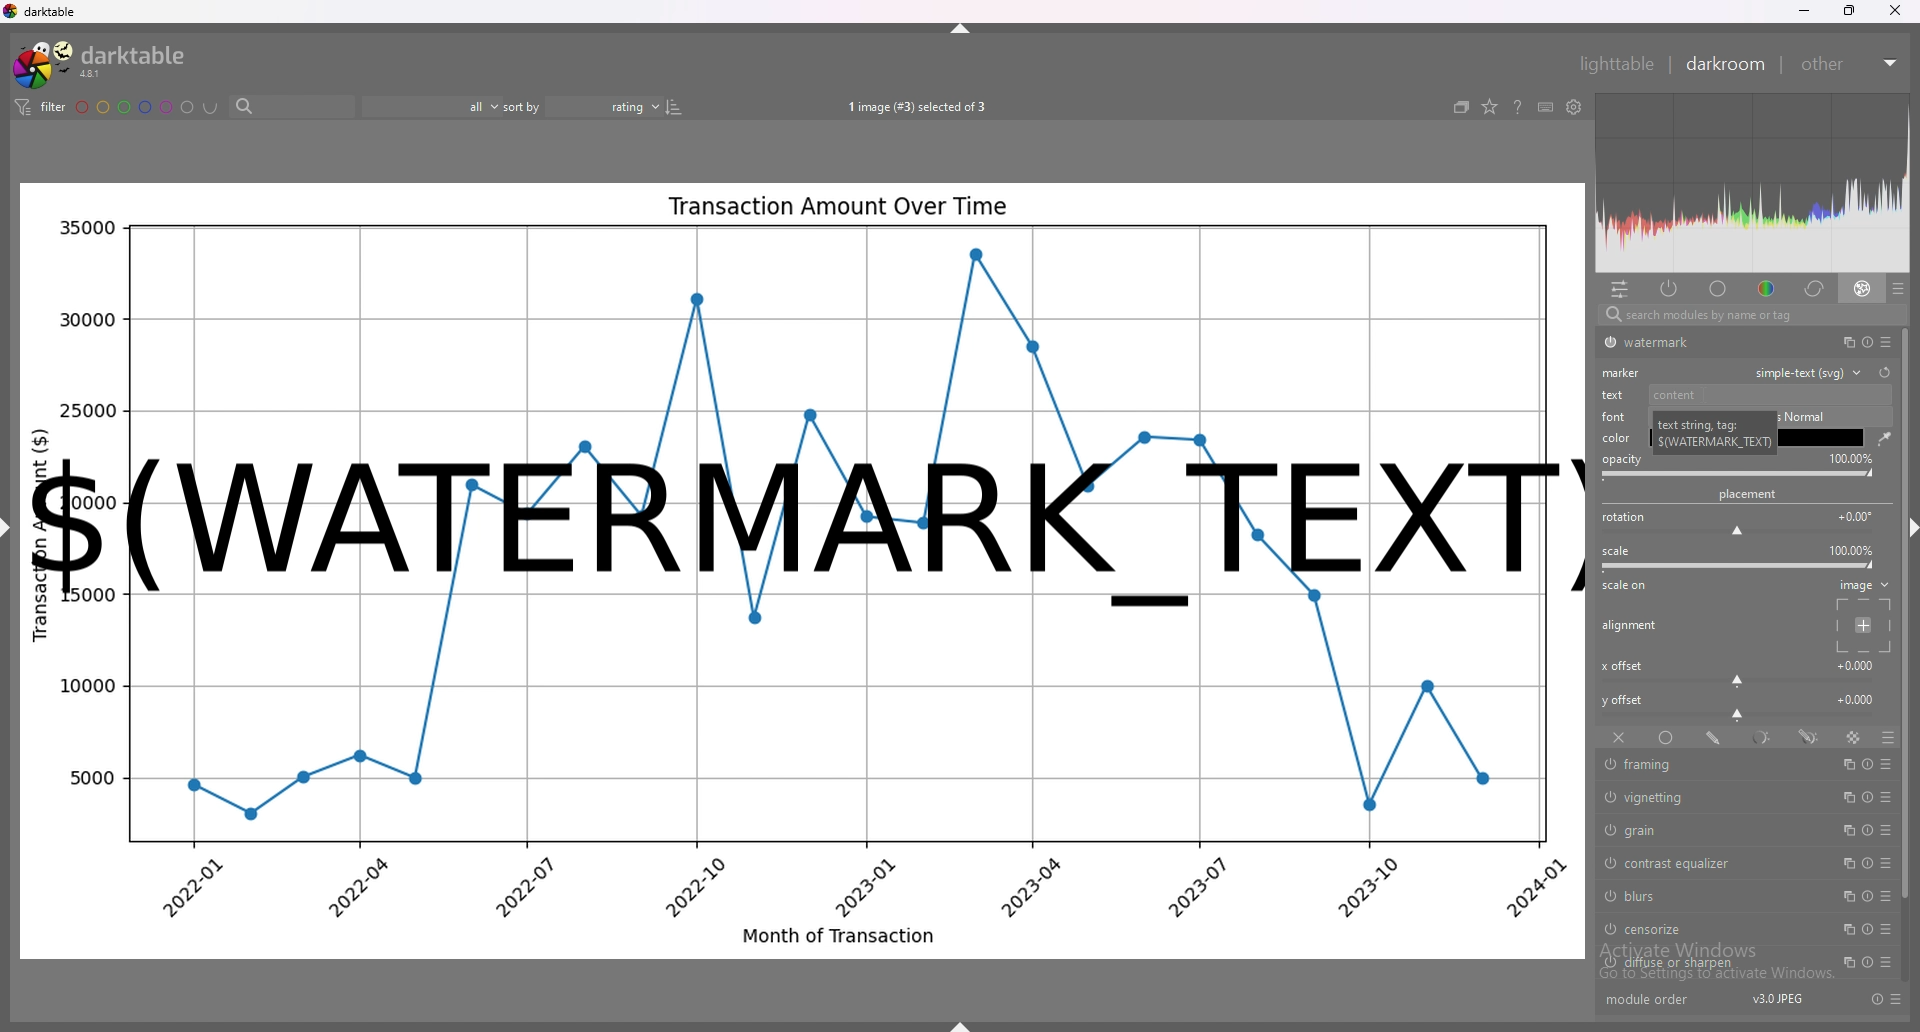 The height and width of the screenshot is (1032, 1920). I want to click on heat map, so click(1752, 183).